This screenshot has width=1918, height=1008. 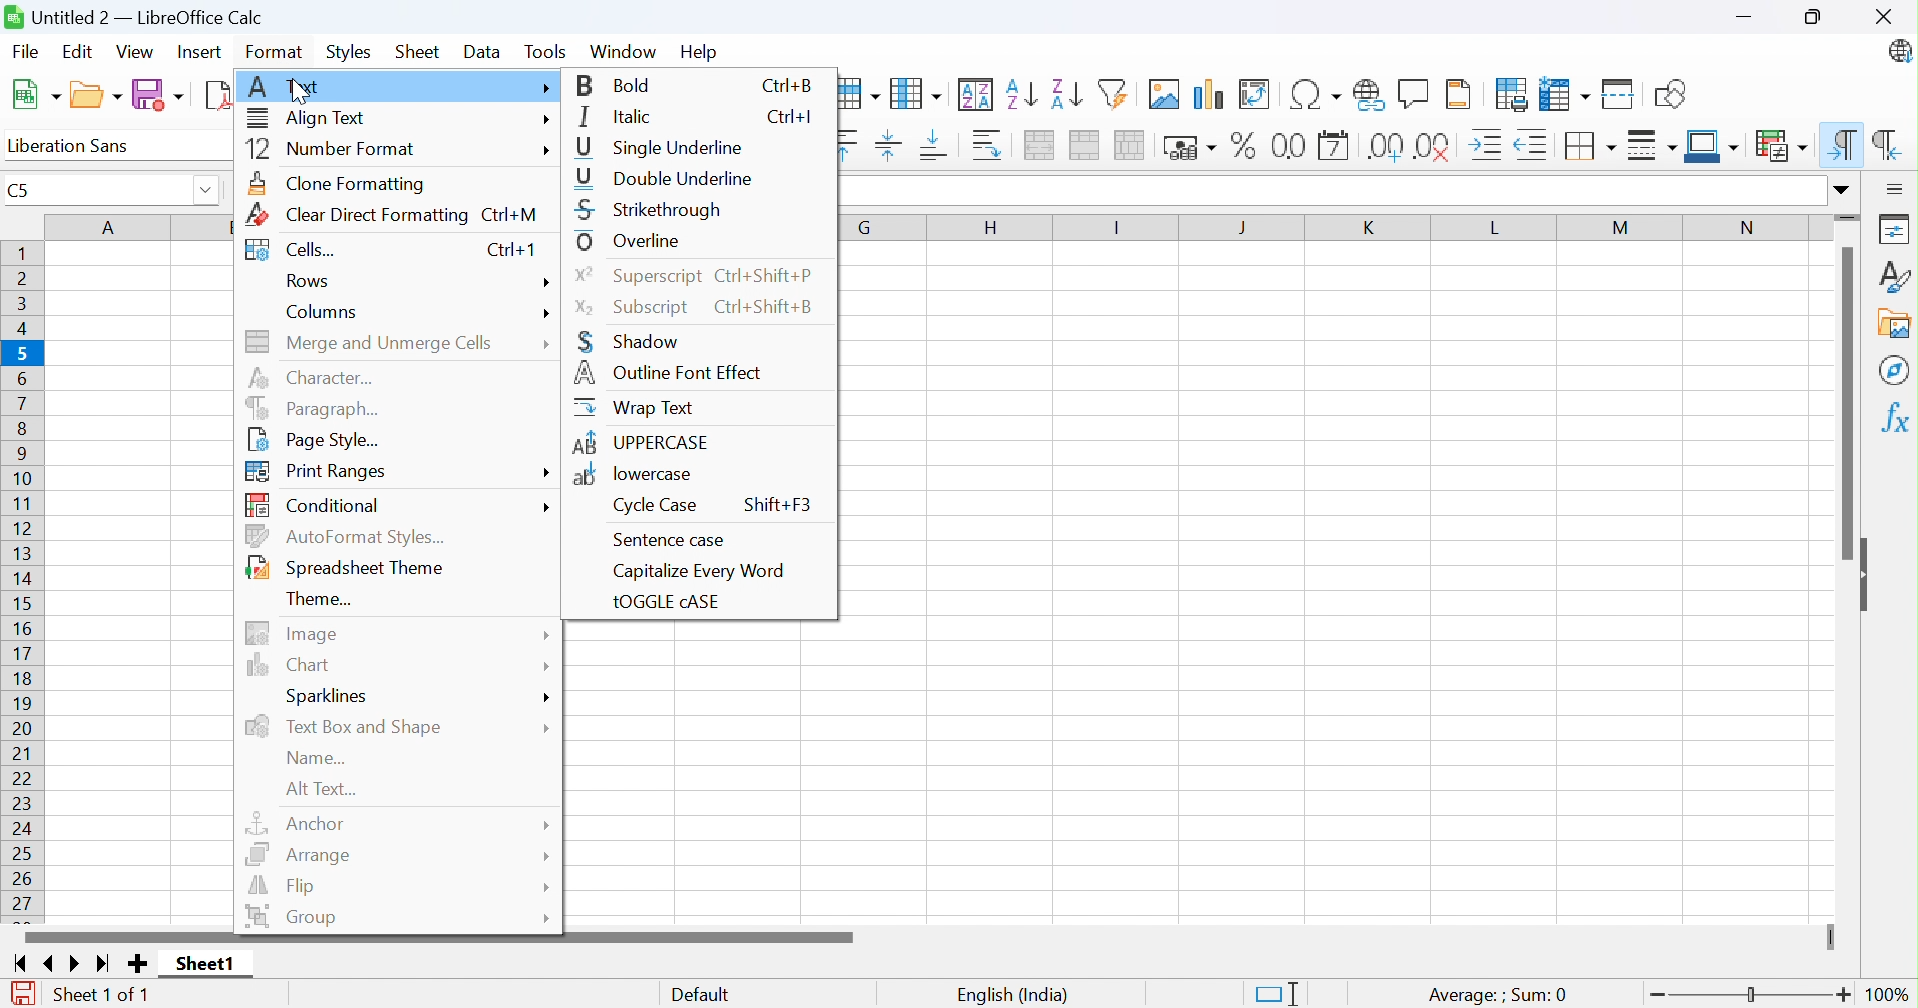 I want to click on UPPERCASE, so click(x=643, y=441).